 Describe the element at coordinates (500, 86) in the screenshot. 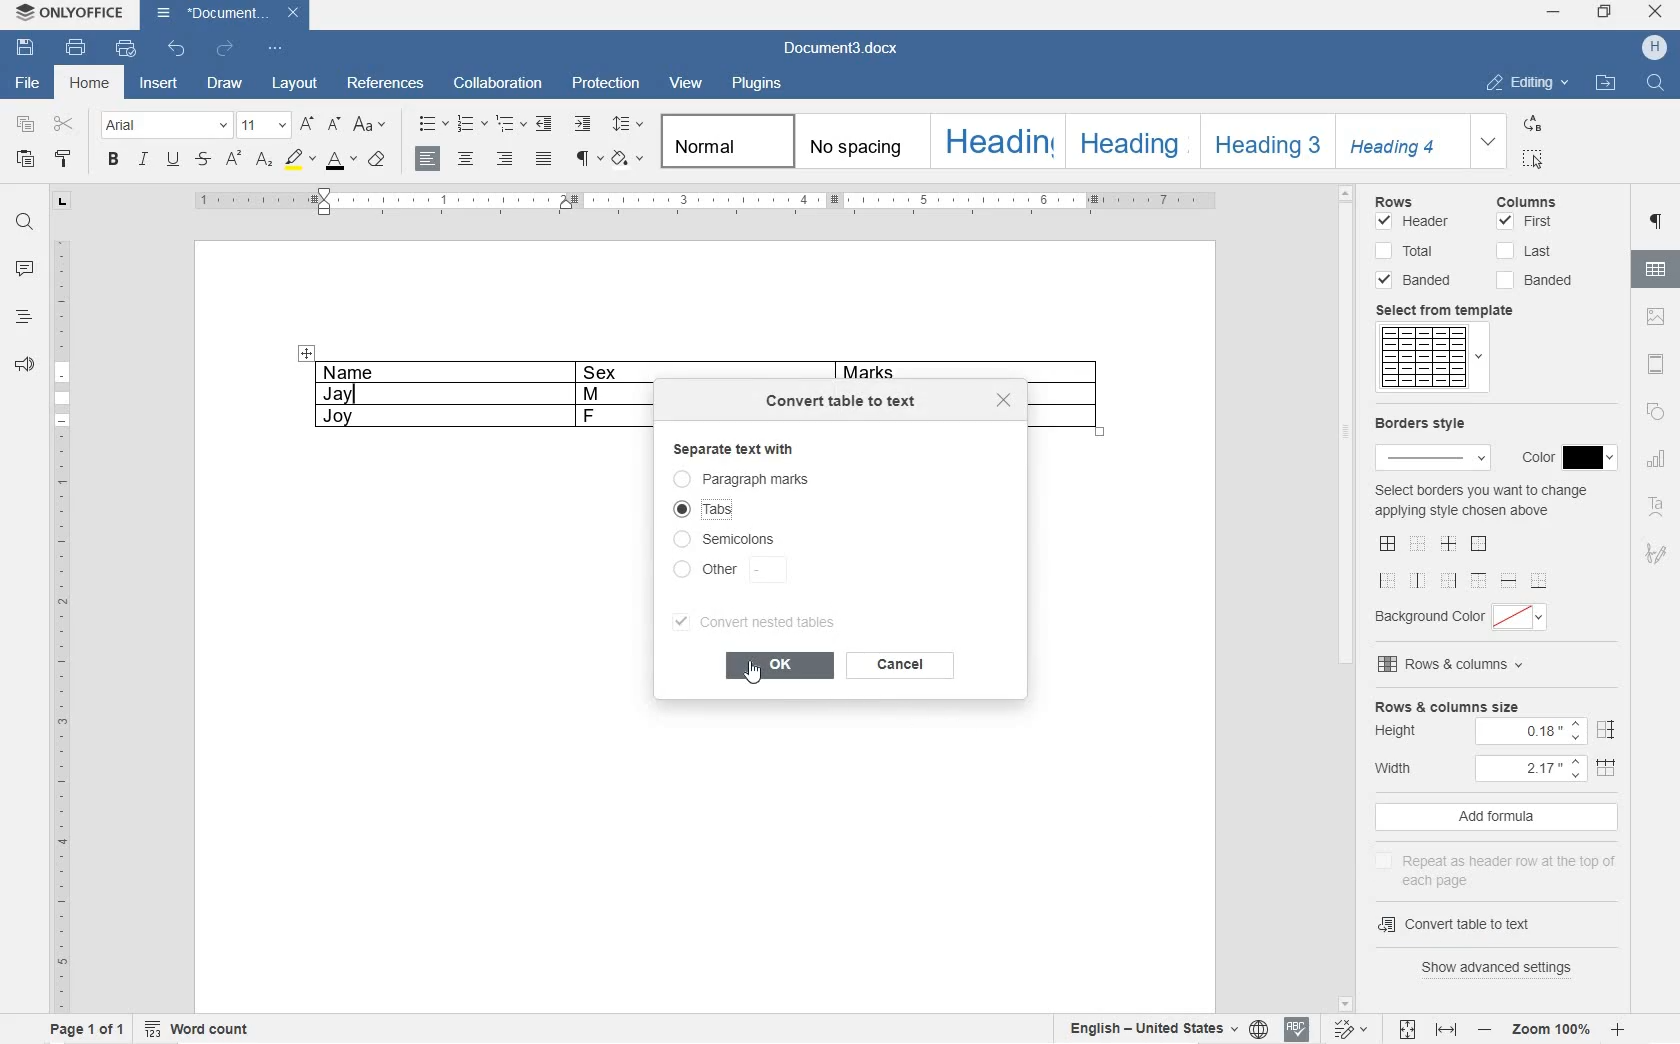

I see `COLLABORATION` at that location.